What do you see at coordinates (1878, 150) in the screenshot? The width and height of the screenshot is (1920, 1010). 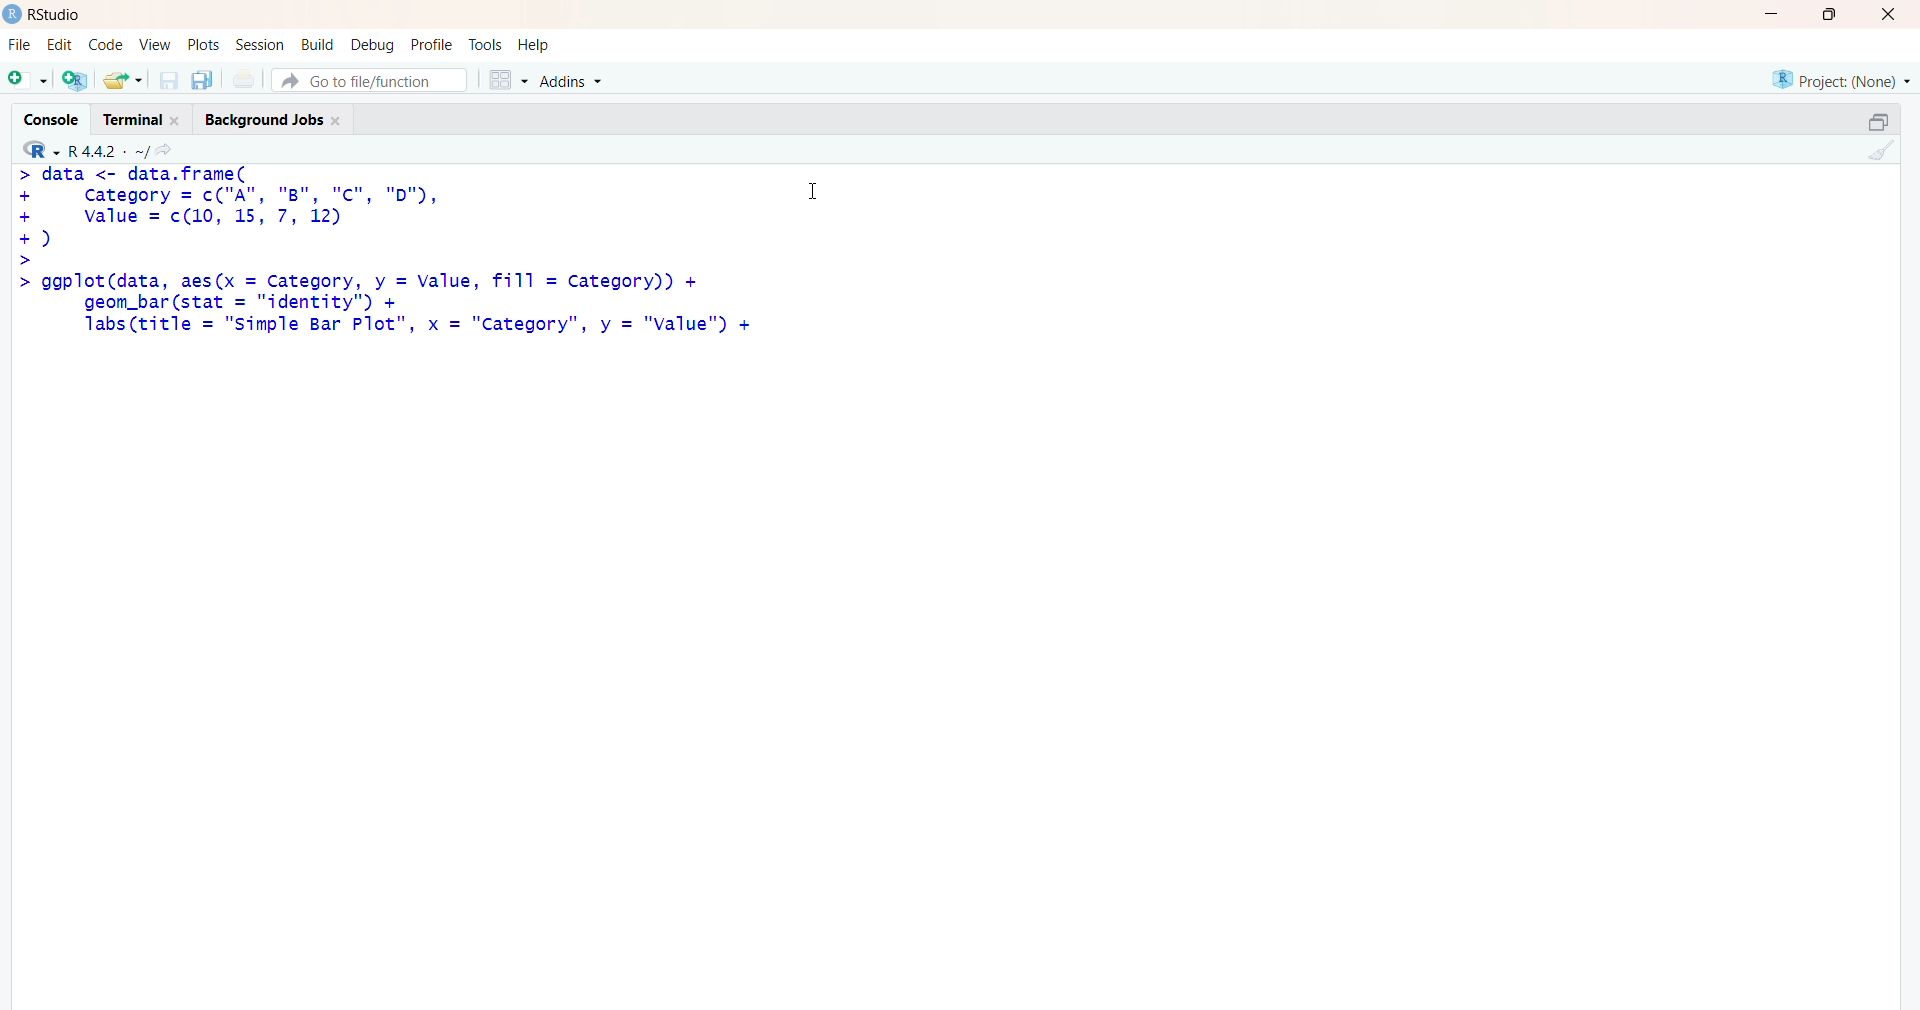 I see `clear console` at bounding box center [1878, 150].